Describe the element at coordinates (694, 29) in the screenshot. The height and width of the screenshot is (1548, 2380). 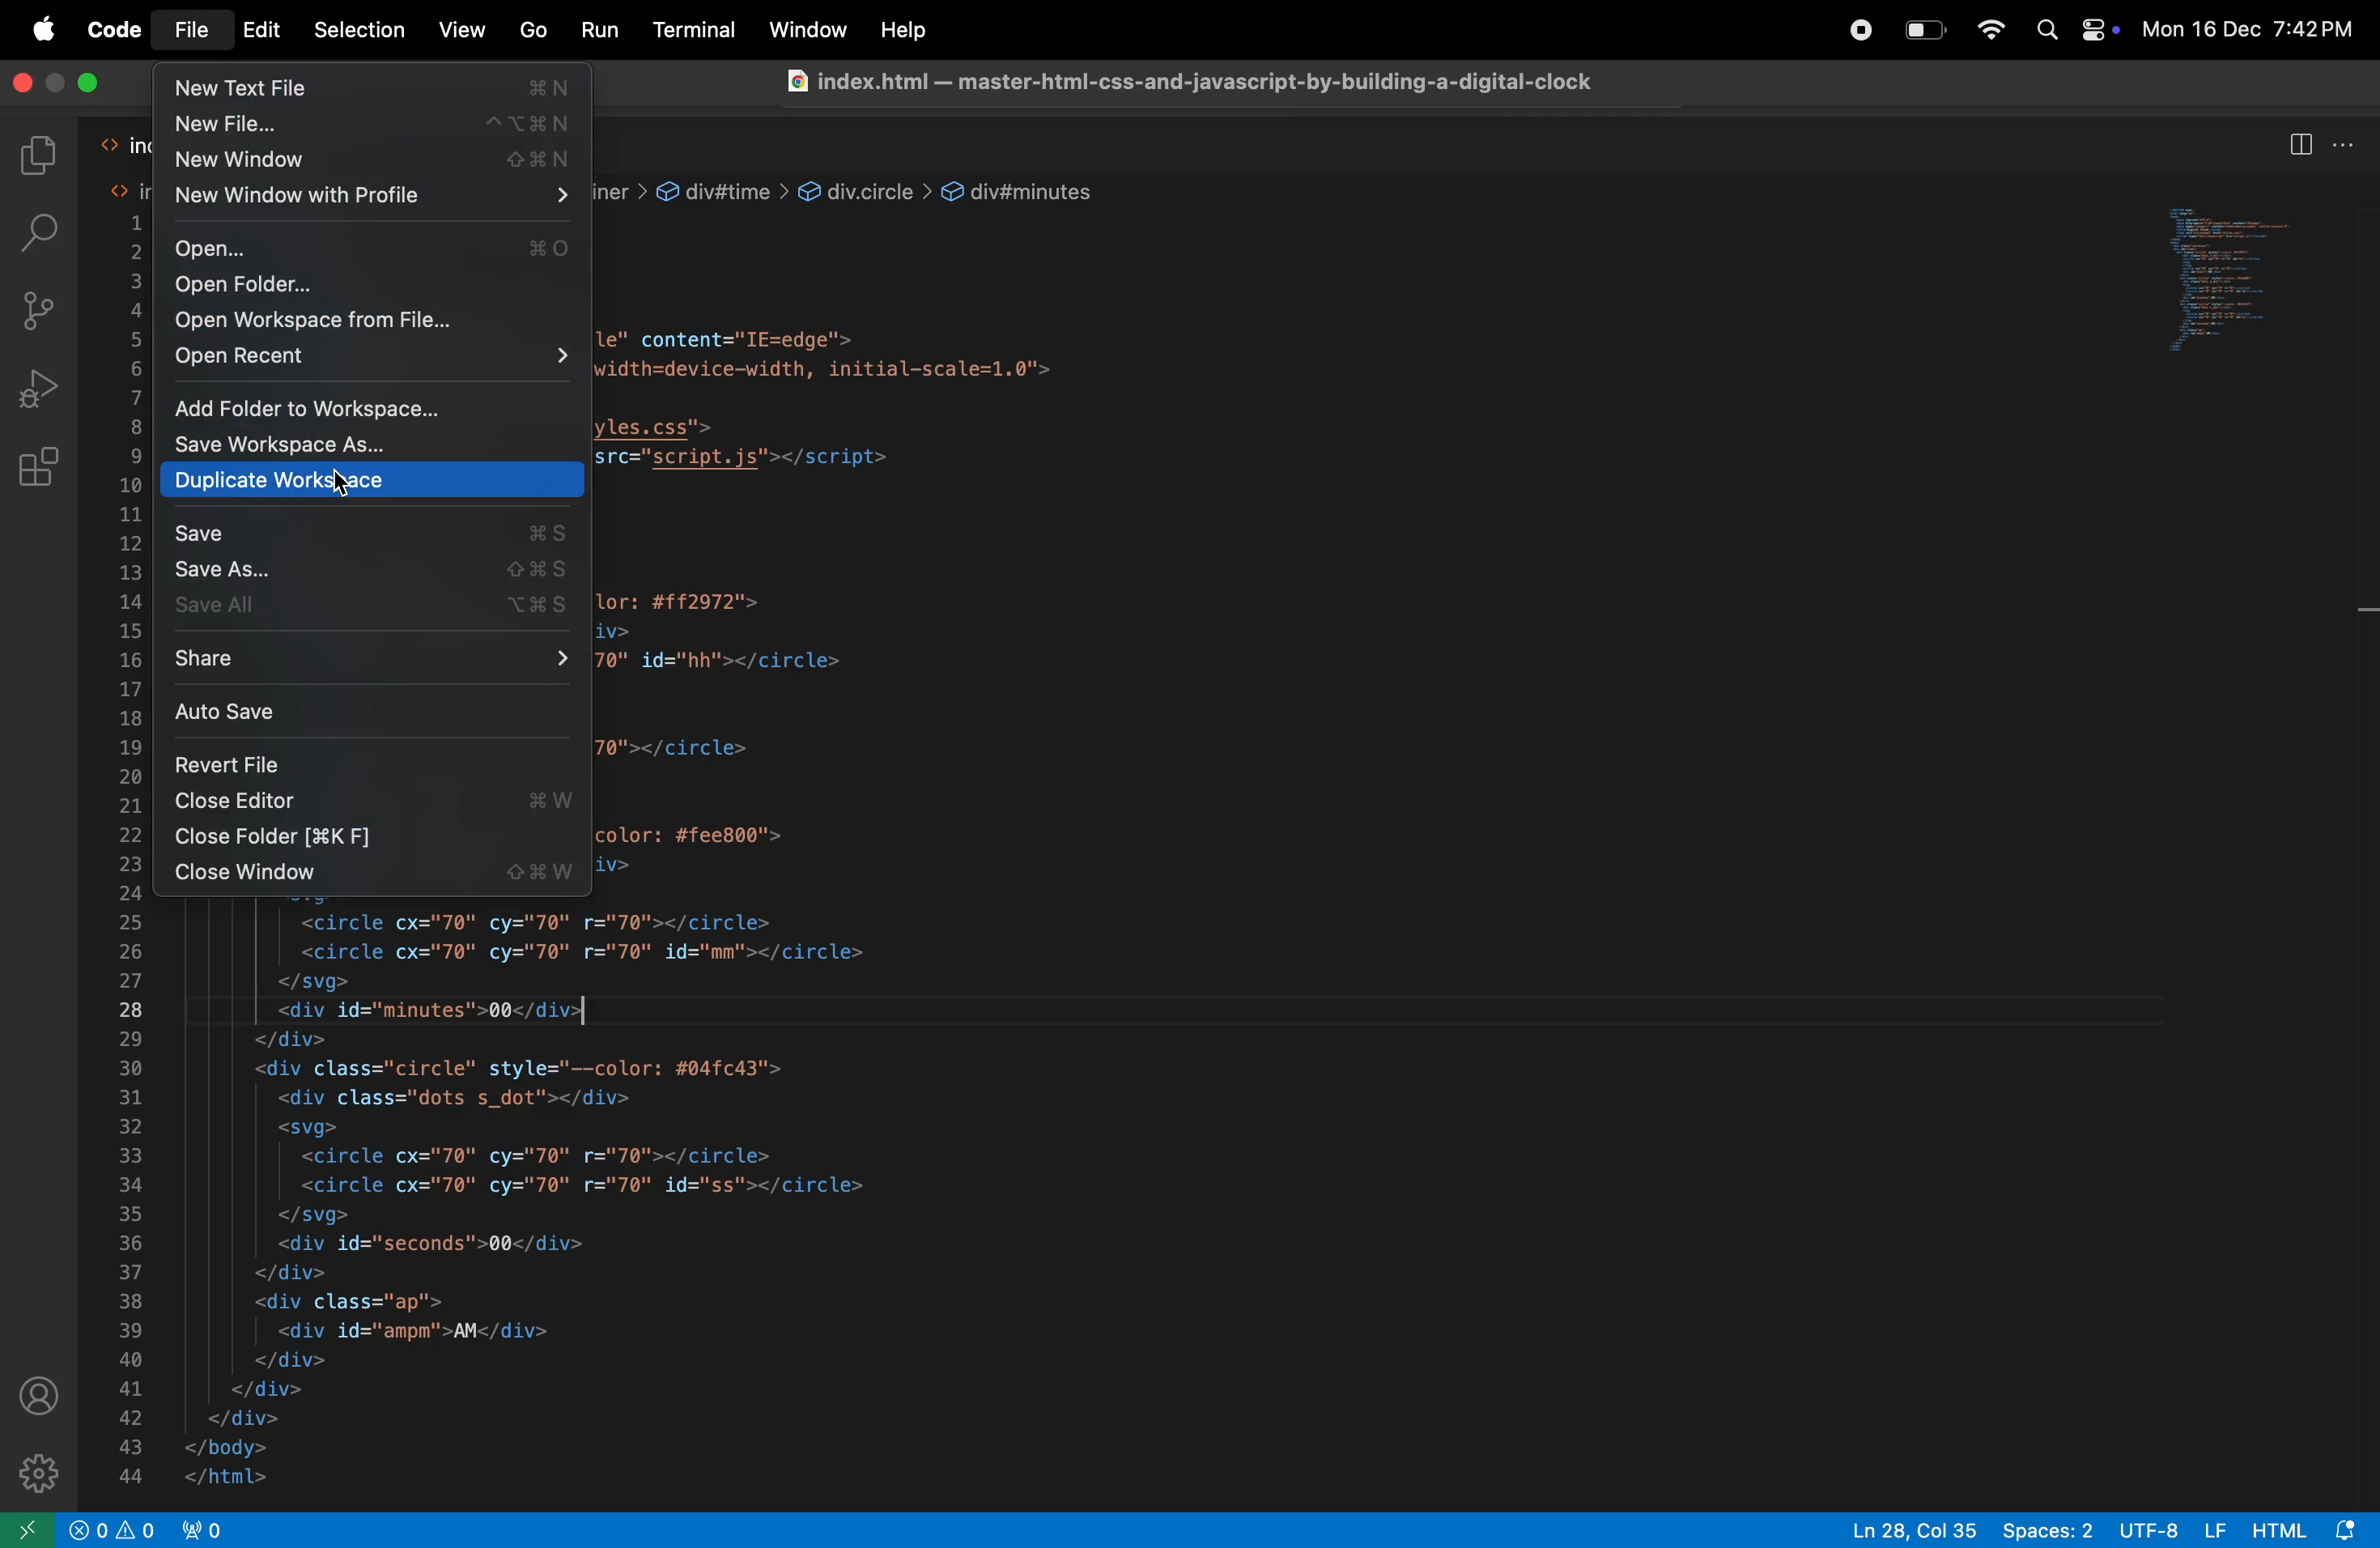
I see `Terminal` at that location.